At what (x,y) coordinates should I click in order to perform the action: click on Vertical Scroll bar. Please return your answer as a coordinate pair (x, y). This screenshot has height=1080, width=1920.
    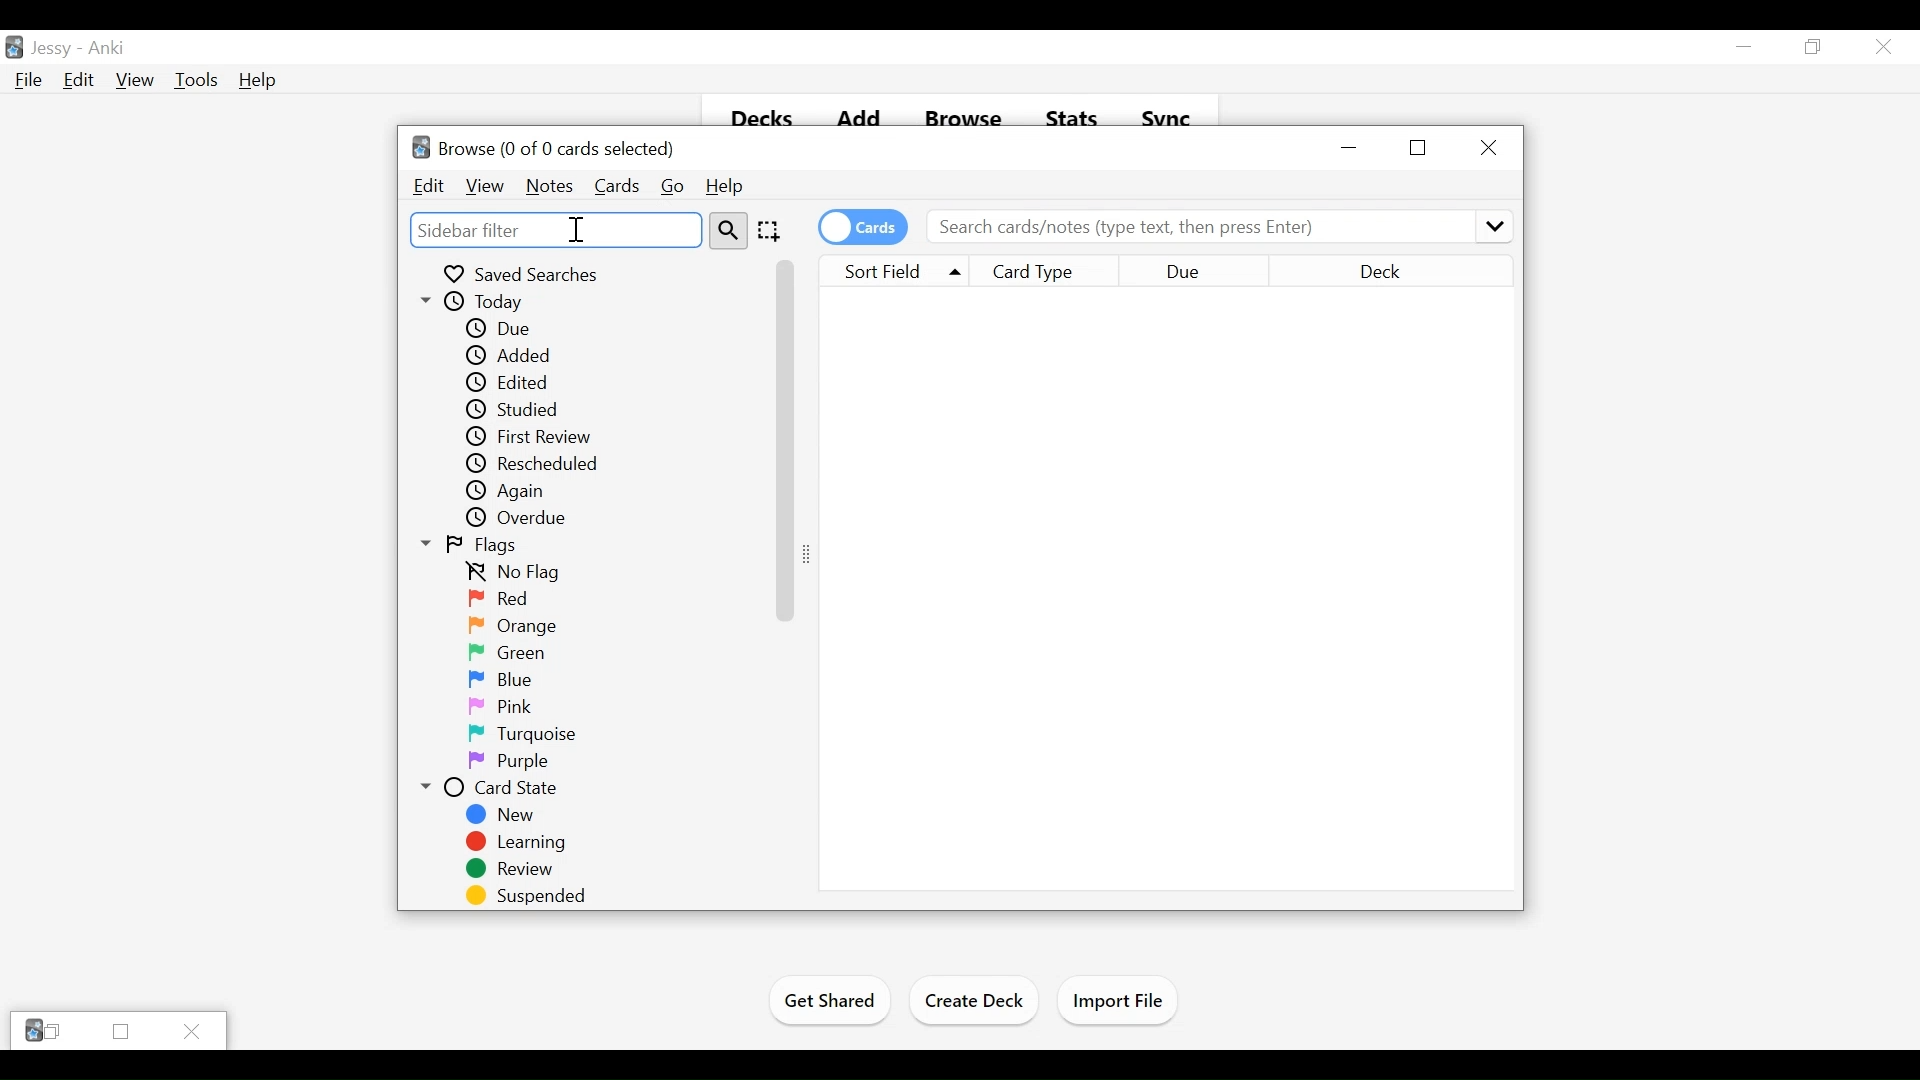
    Looking at the image, I should click on (782, 438).